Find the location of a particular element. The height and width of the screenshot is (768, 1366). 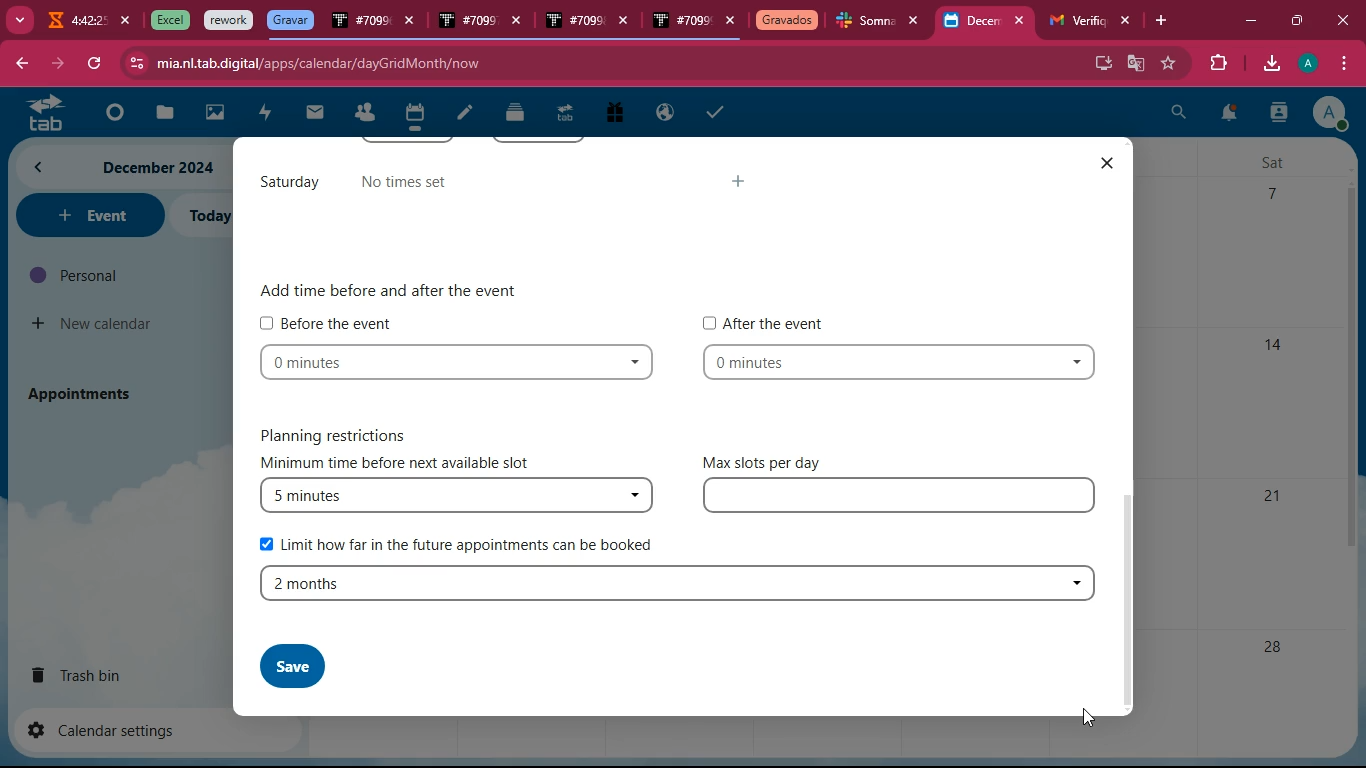

2 months is located at coordinates (674, 586).